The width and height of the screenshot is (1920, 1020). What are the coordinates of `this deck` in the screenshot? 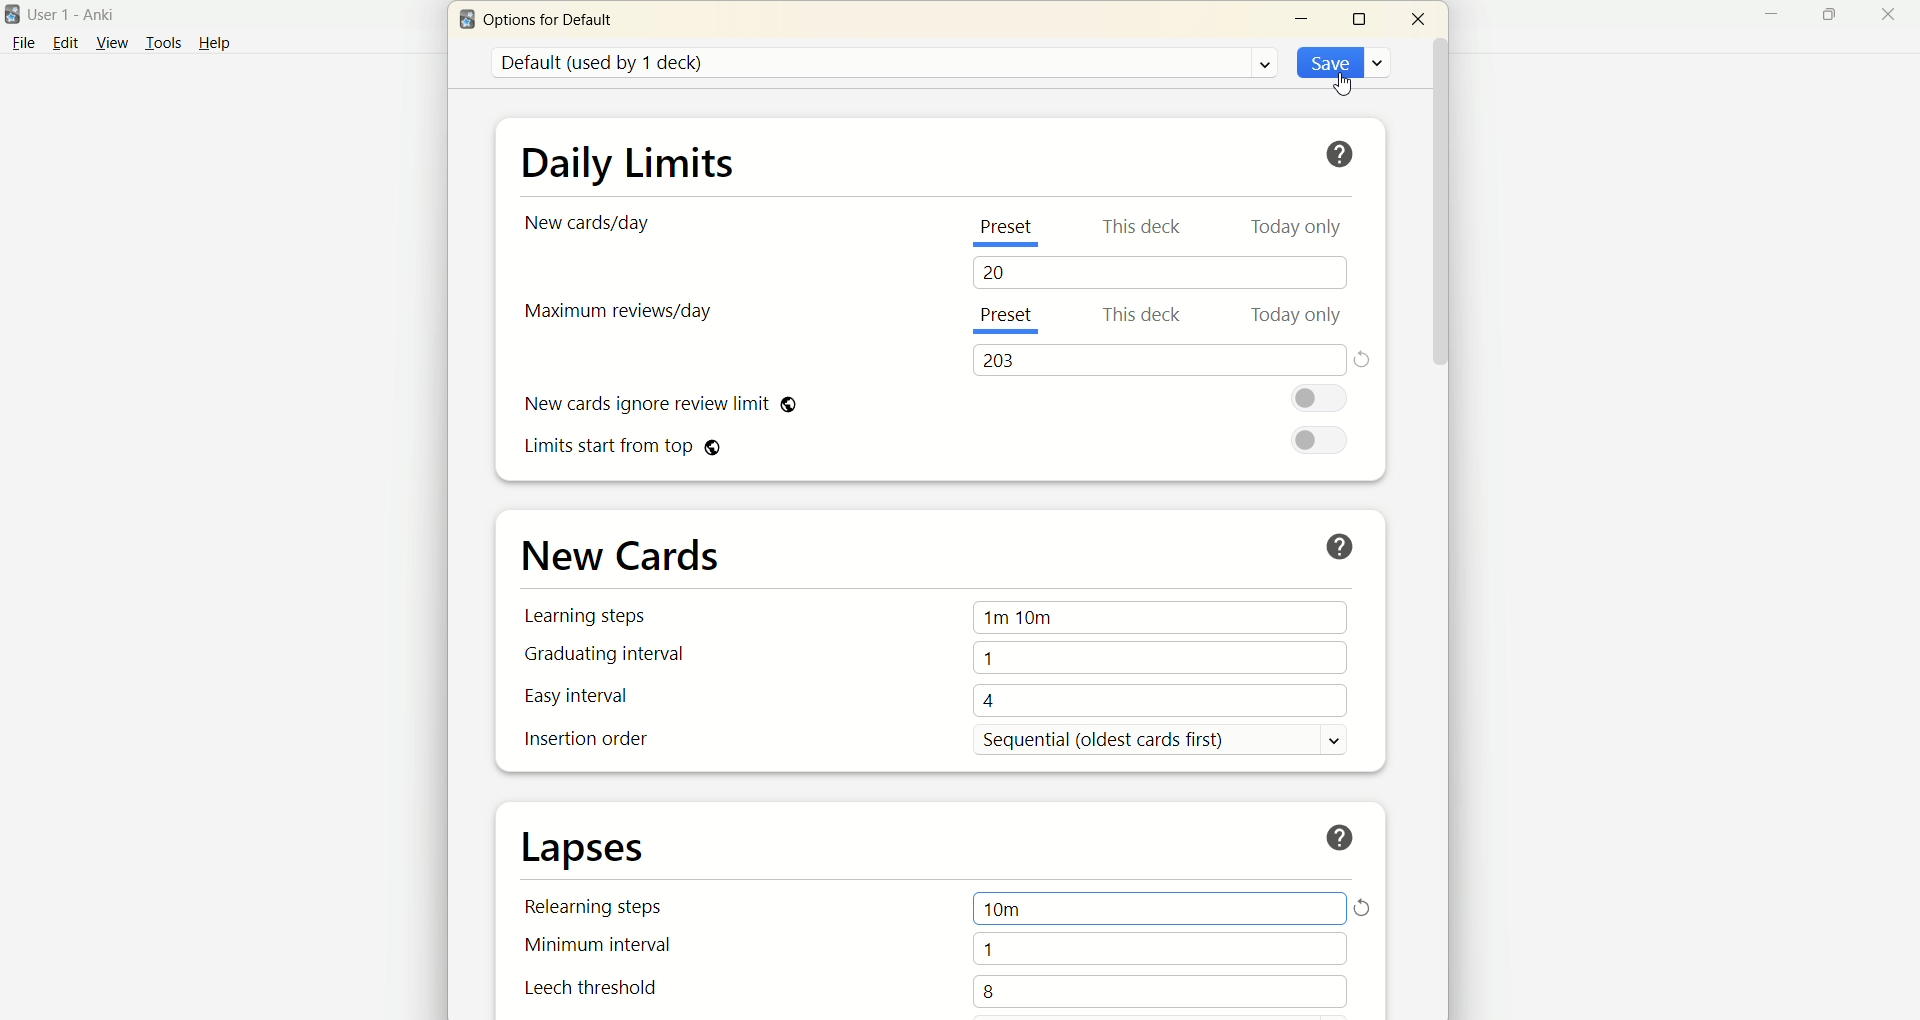 It's located at (1145, 317).